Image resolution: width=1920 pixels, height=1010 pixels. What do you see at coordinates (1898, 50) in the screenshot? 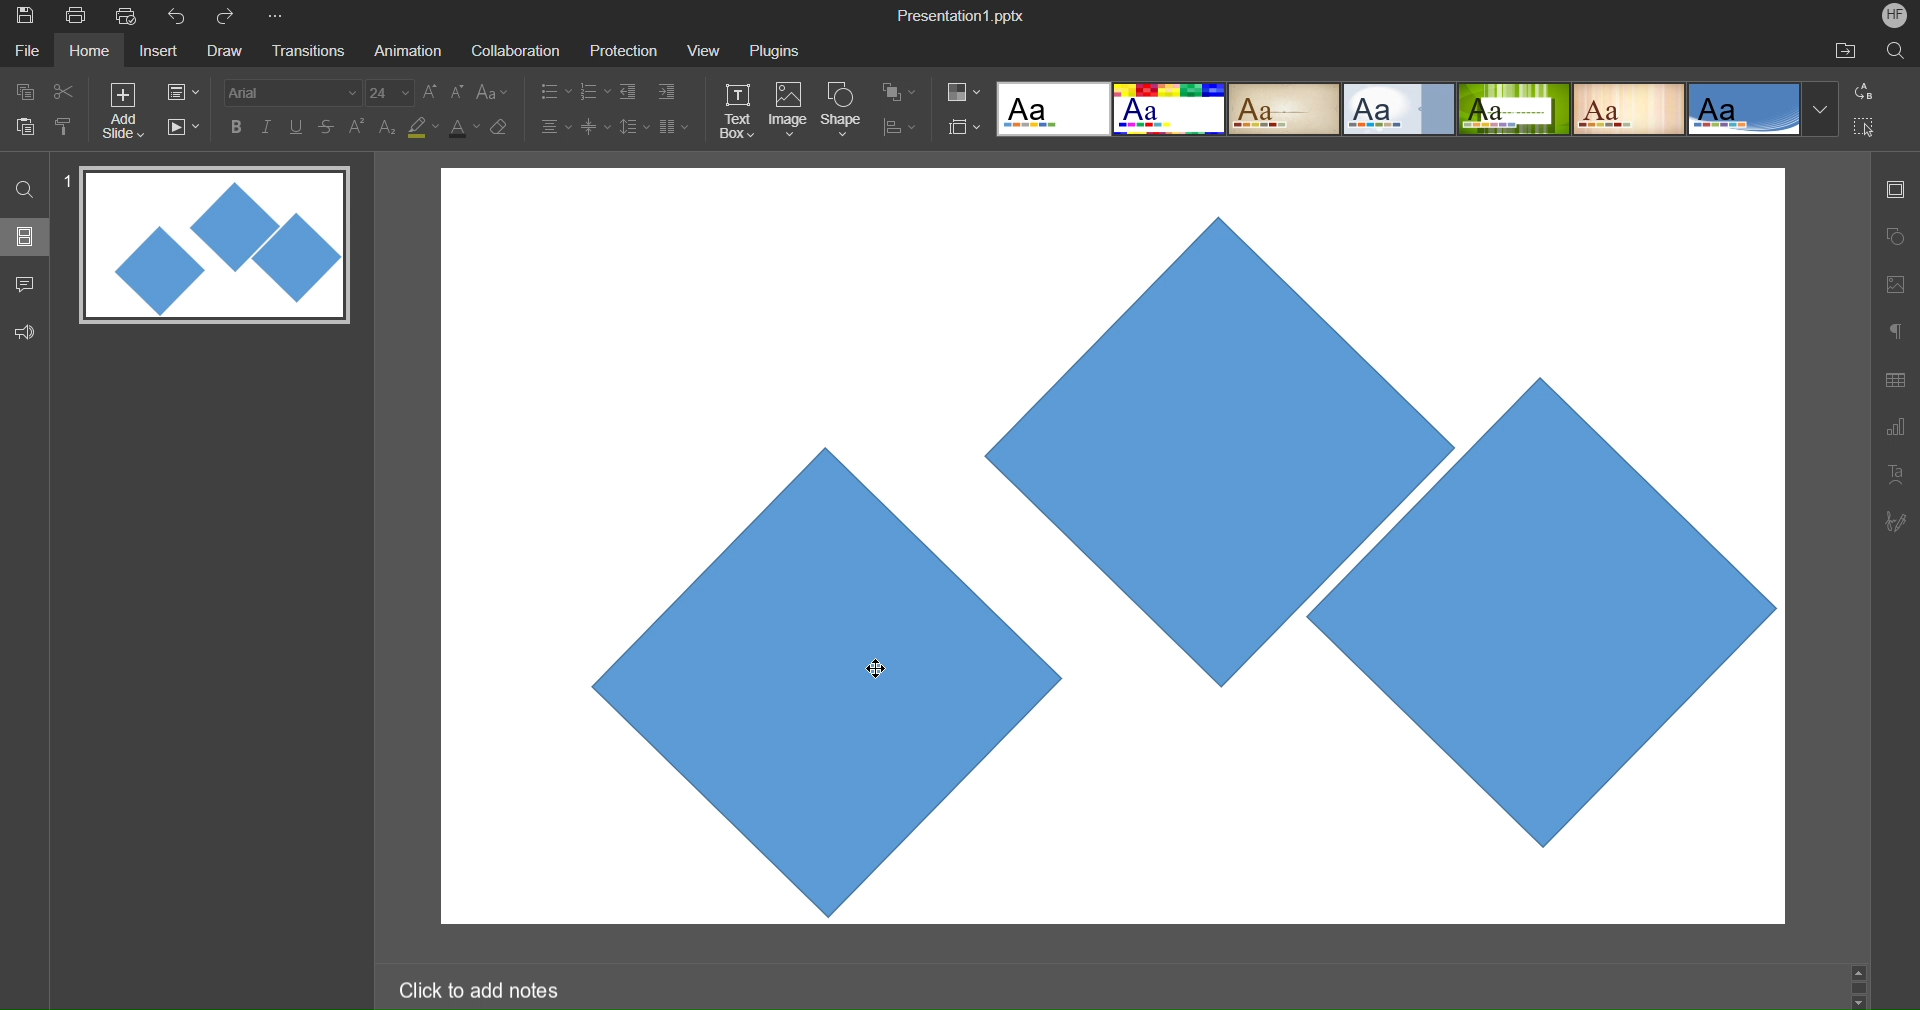
I see `search` at bounding box center [1898, 50].